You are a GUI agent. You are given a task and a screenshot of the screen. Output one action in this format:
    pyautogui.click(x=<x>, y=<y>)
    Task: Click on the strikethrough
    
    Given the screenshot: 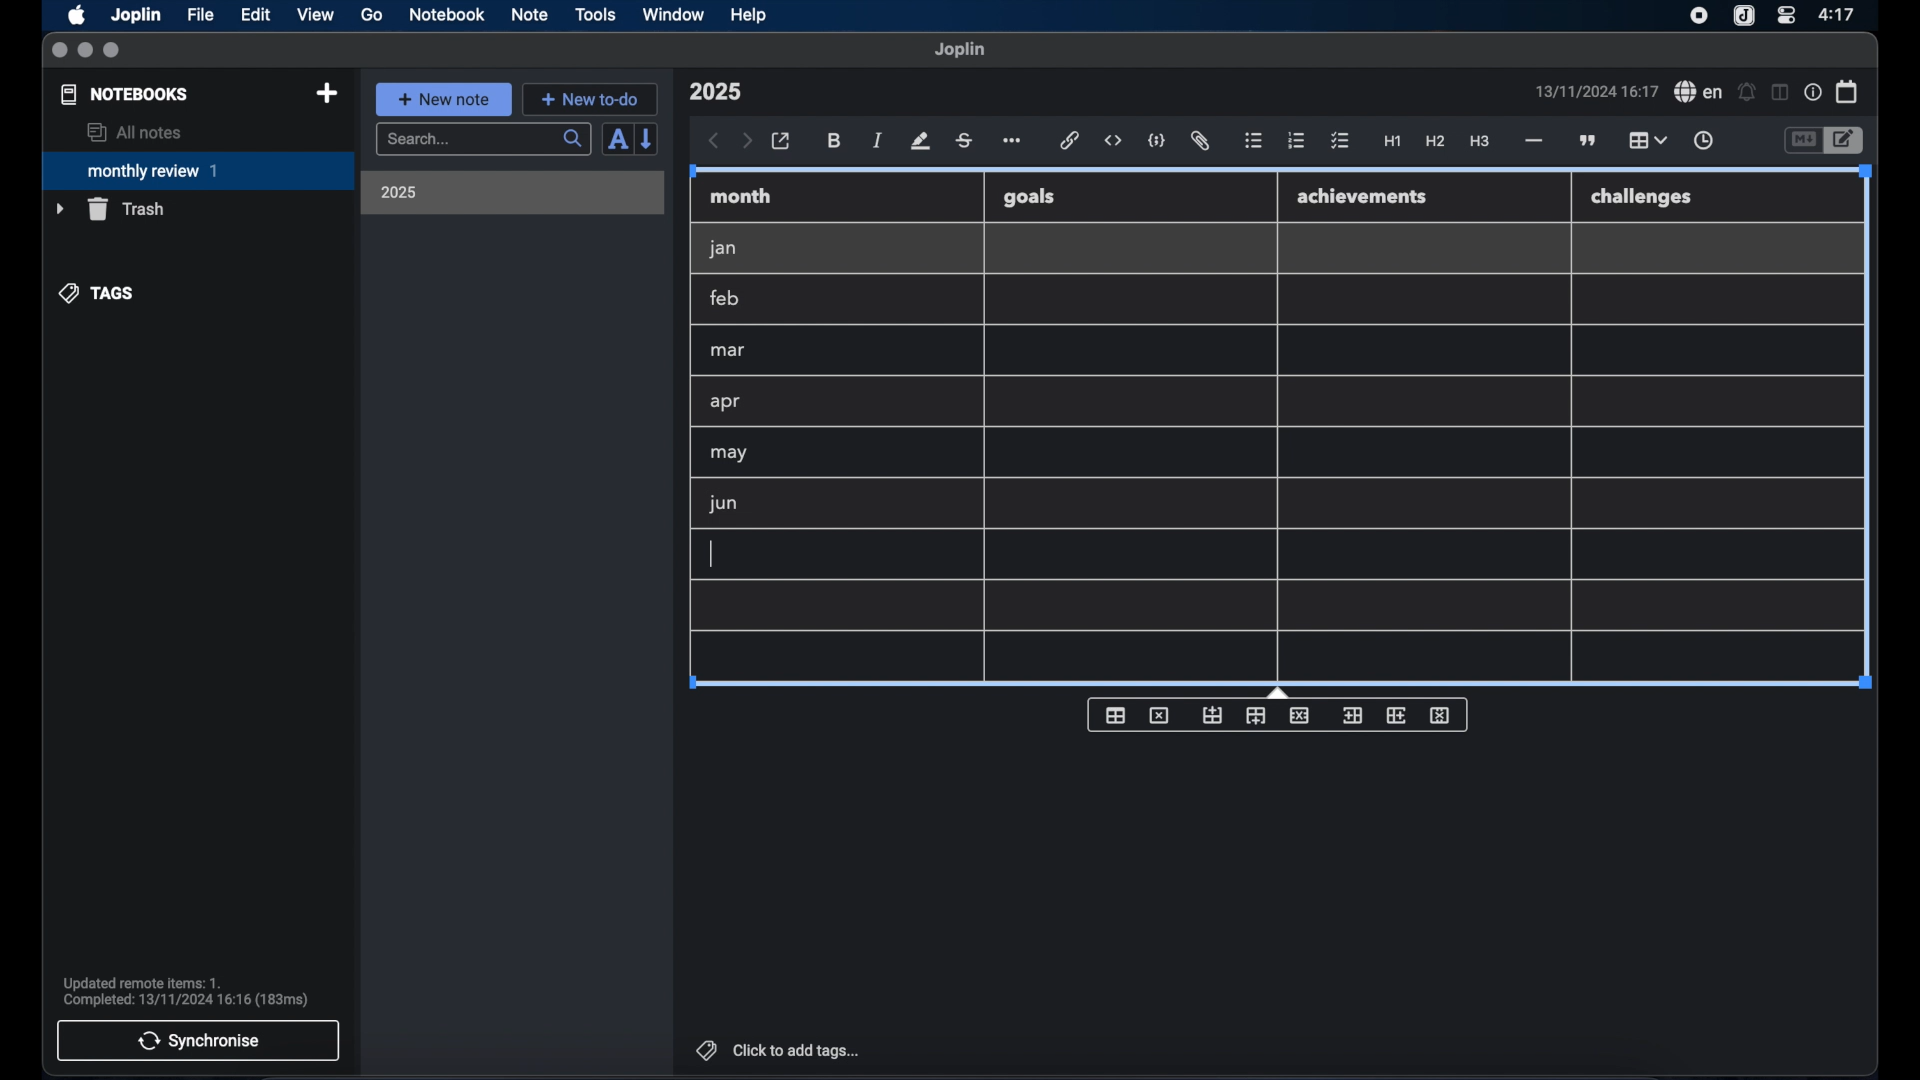 What is the action you would take?
    pyautogui.click(x=963, y=141)
    